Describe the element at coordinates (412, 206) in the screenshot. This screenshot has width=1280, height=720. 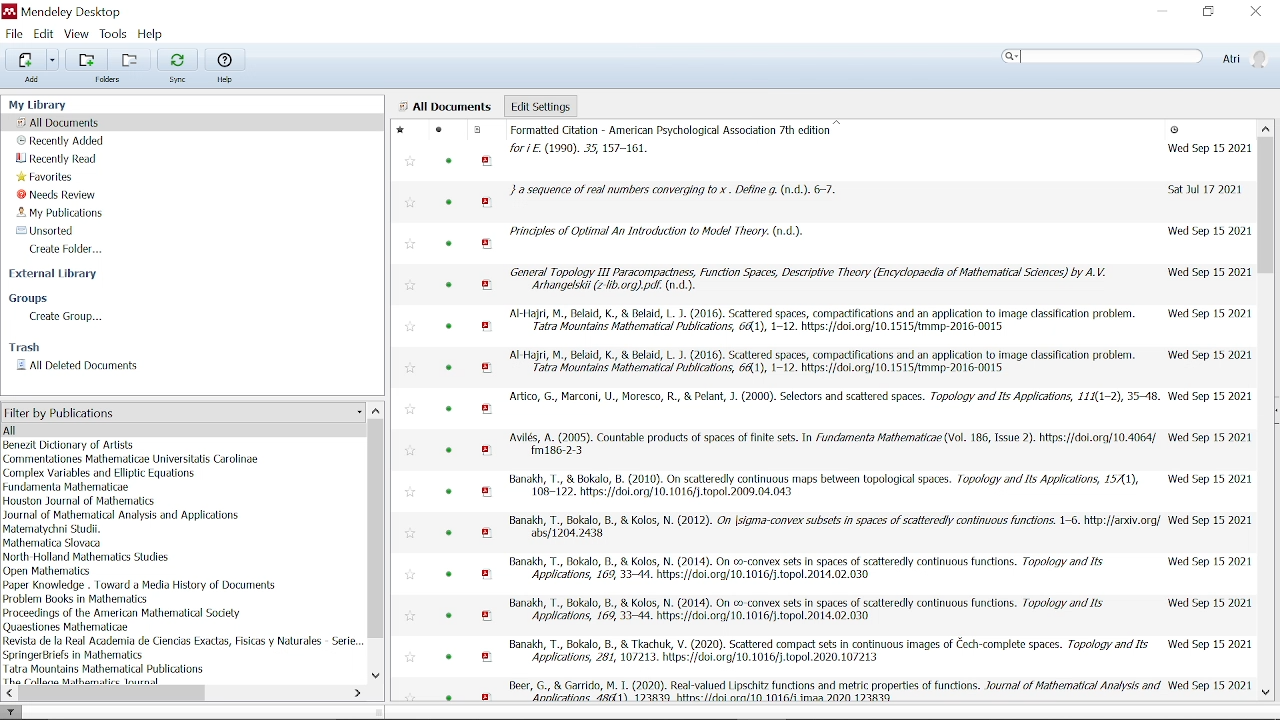
I see `favourite` at that location.